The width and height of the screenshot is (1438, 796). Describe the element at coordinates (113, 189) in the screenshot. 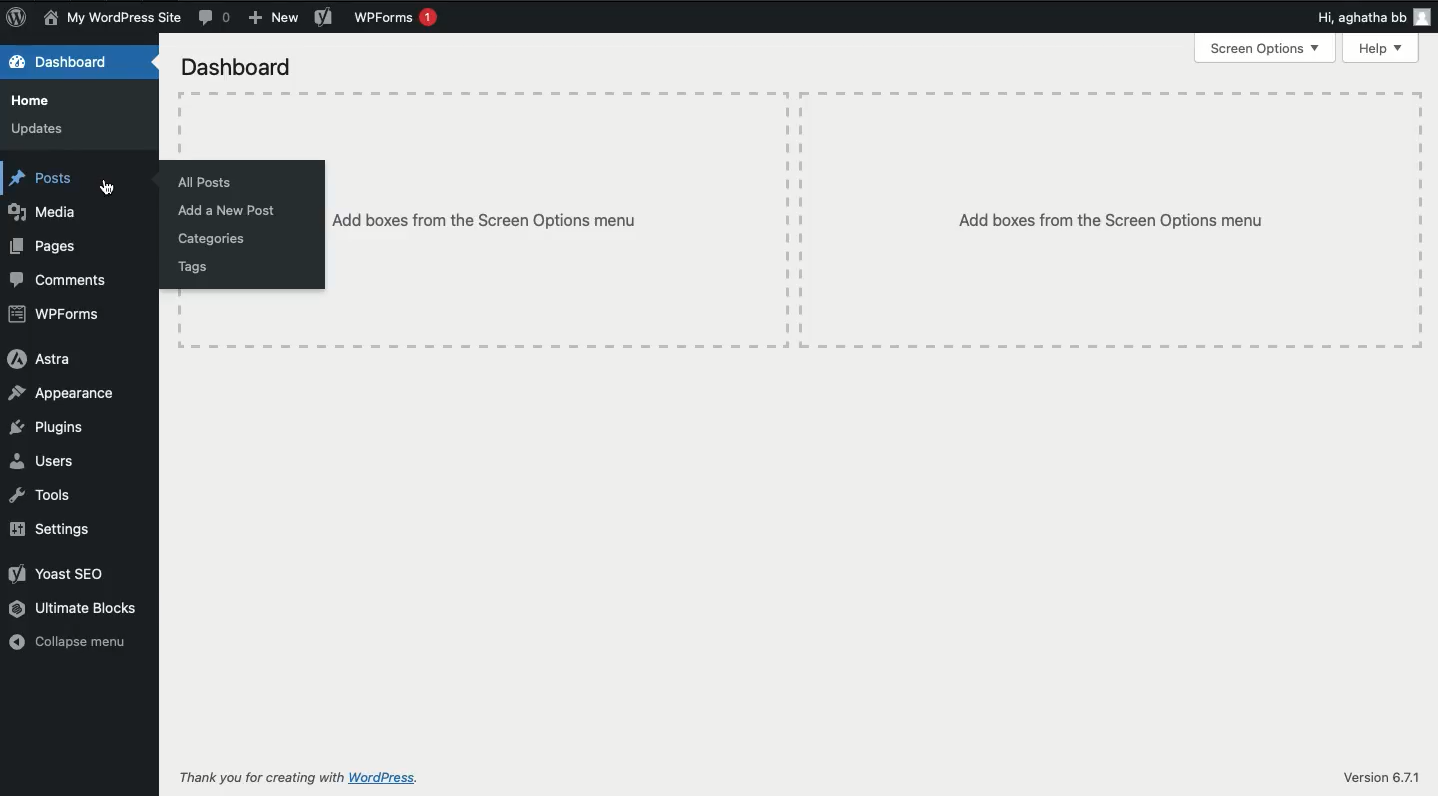

I see `Custom sidebars` at that location.